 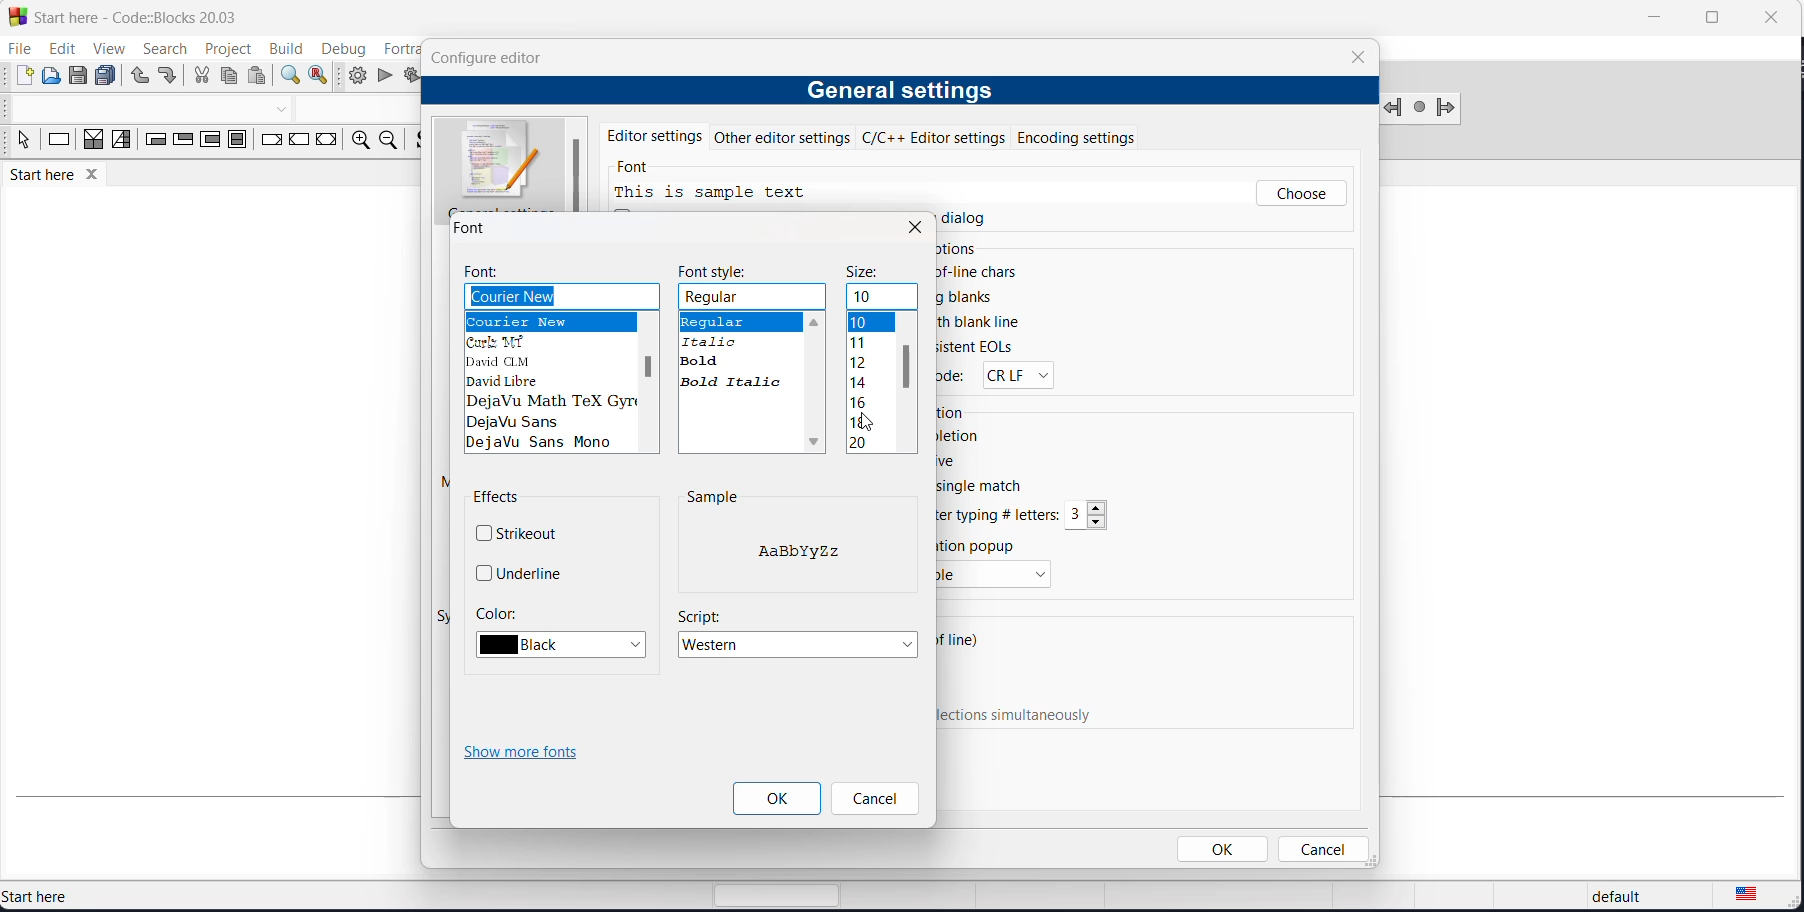 What do you see at coordinates (500, 160) in the screenshot?
I see `Icon` at bounding box center [500, 160].